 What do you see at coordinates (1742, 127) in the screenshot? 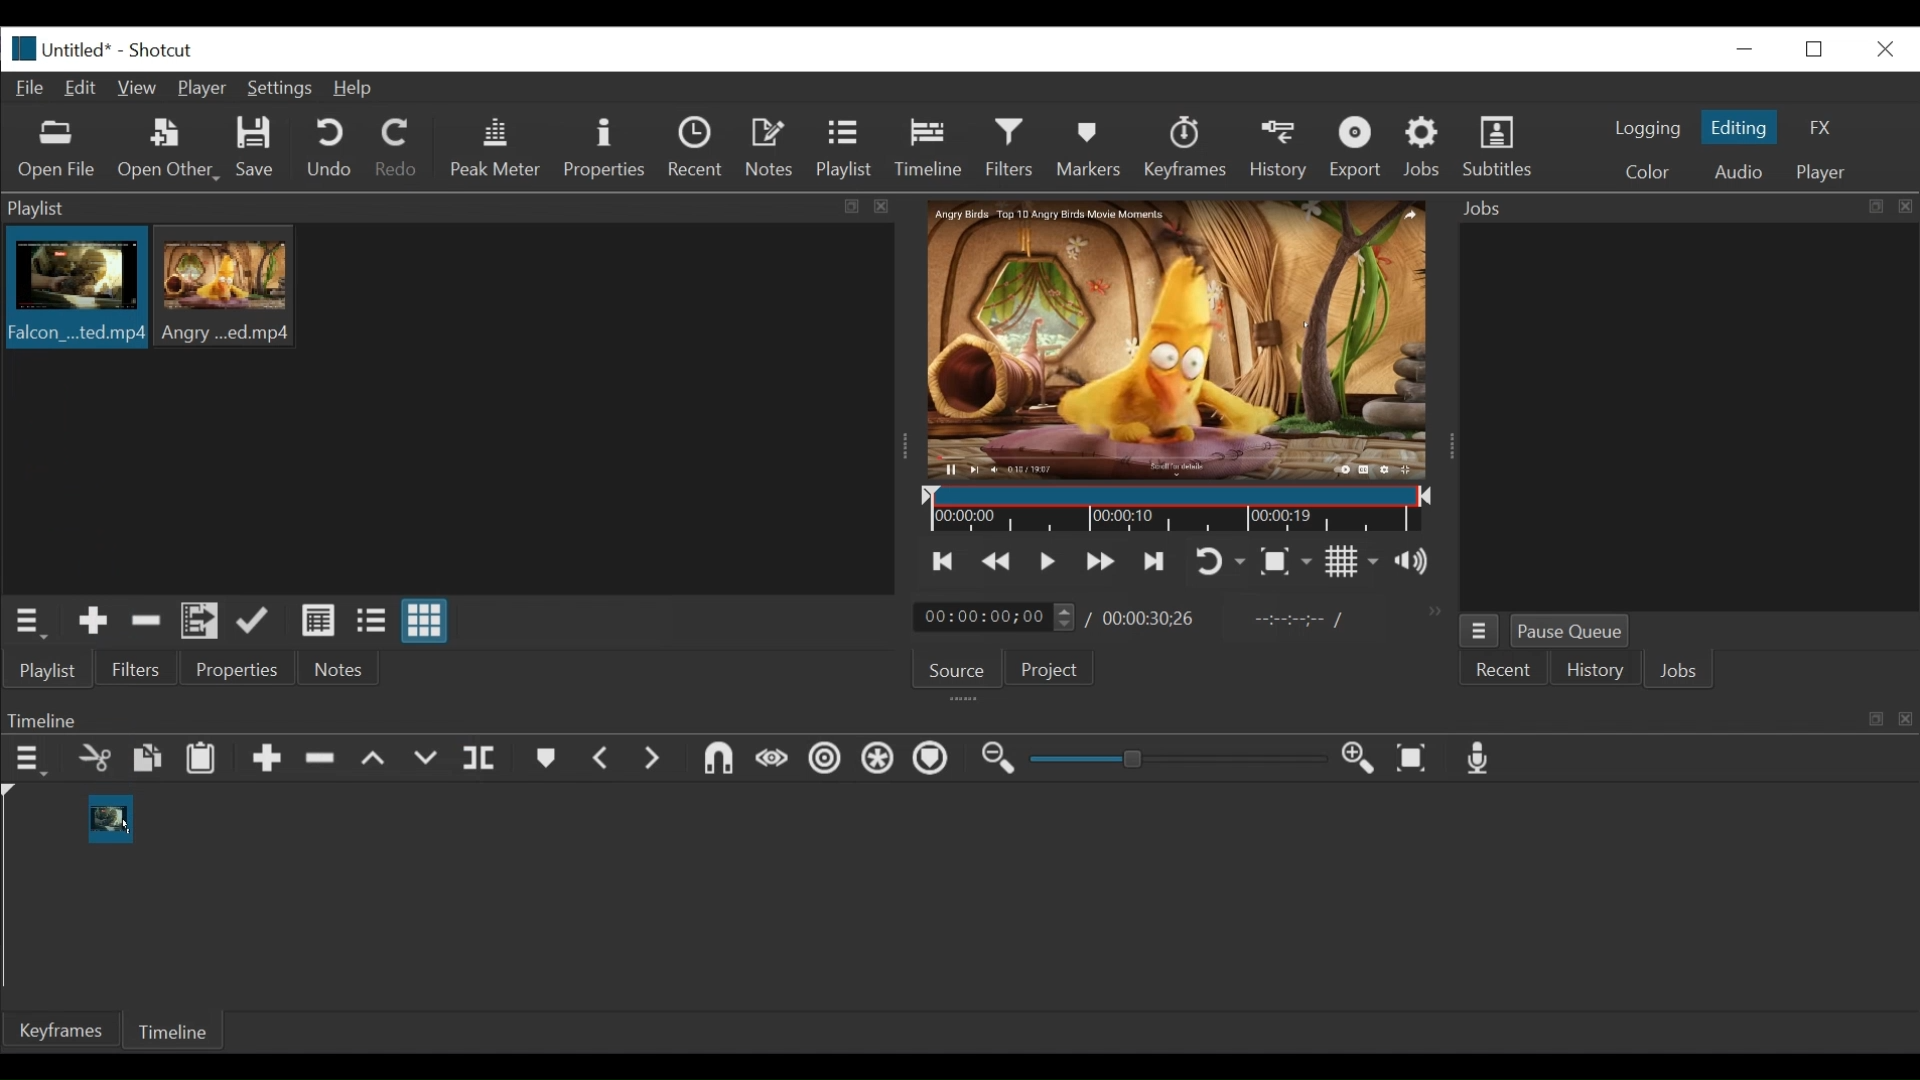
I see `Editing` at bounding box center [1742, 127].